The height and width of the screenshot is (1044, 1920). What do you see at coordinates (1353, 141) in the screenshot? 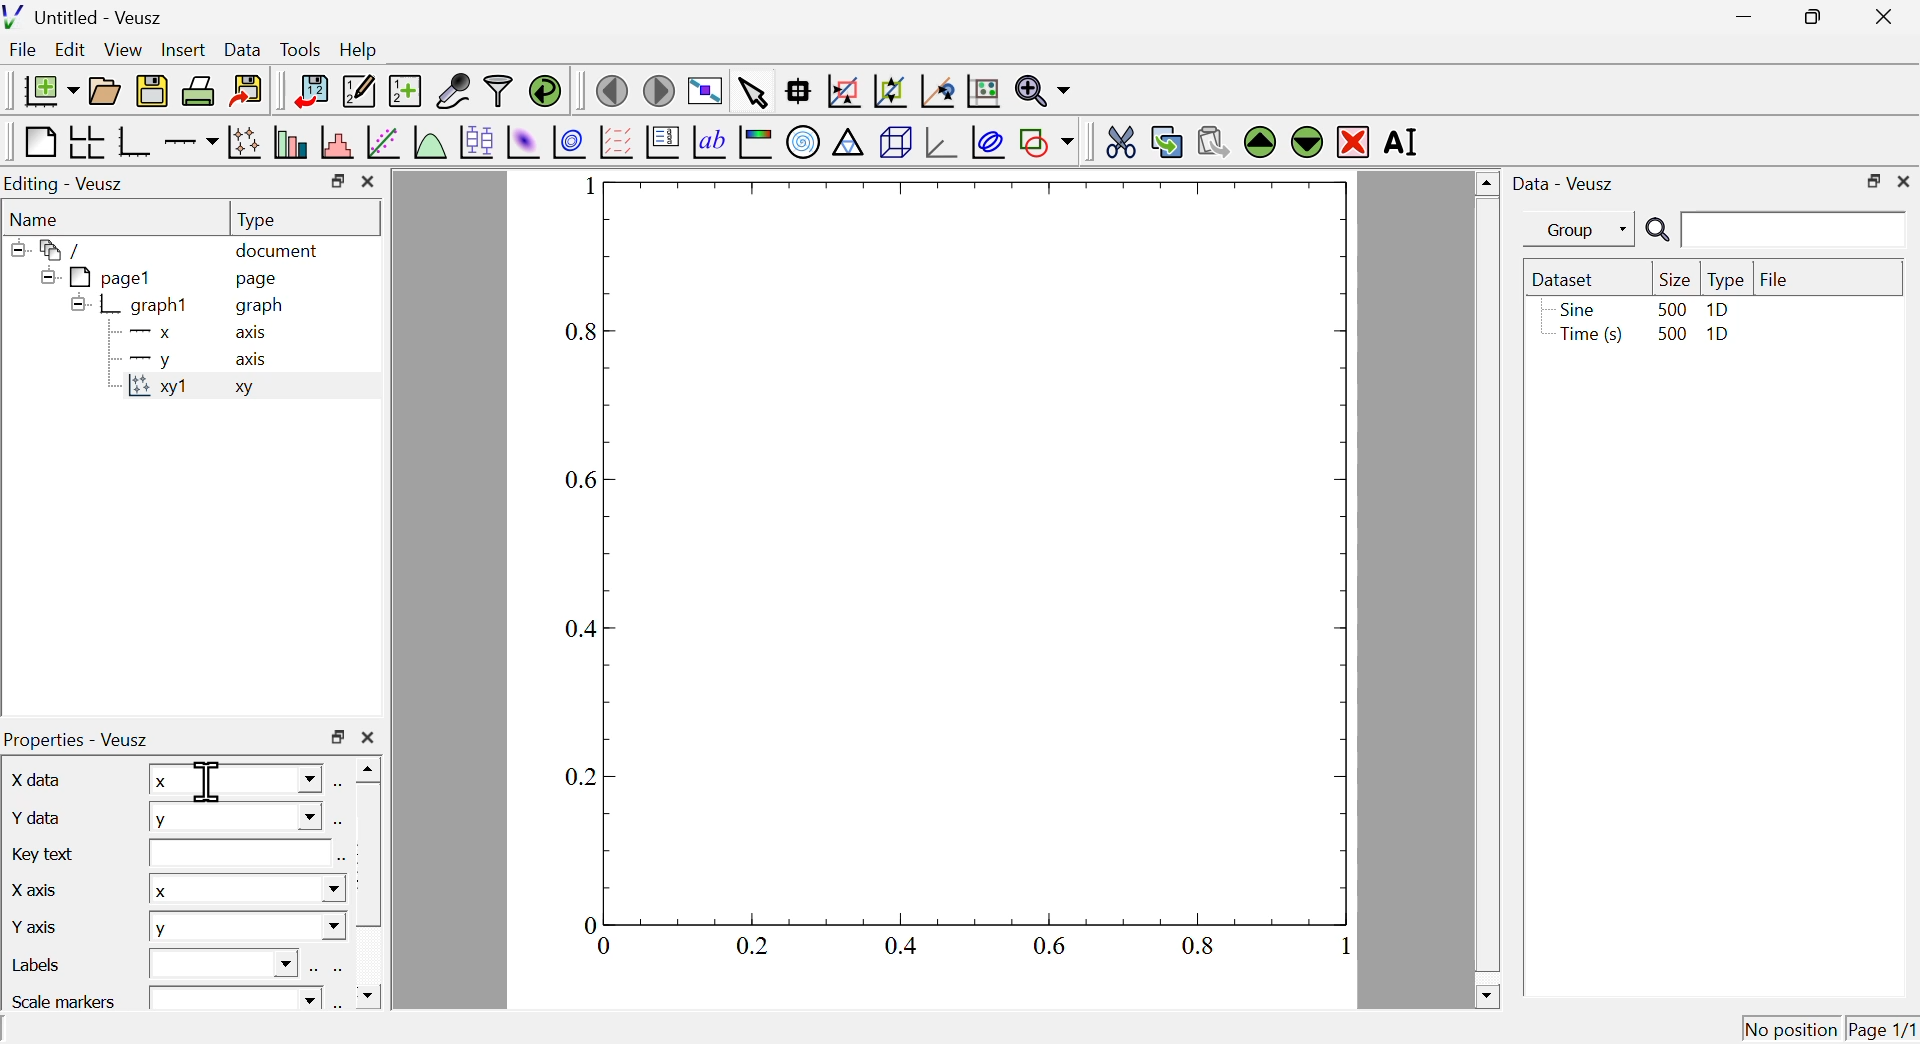
I see `remove the selected widget` at bounding box center [1353, 141].